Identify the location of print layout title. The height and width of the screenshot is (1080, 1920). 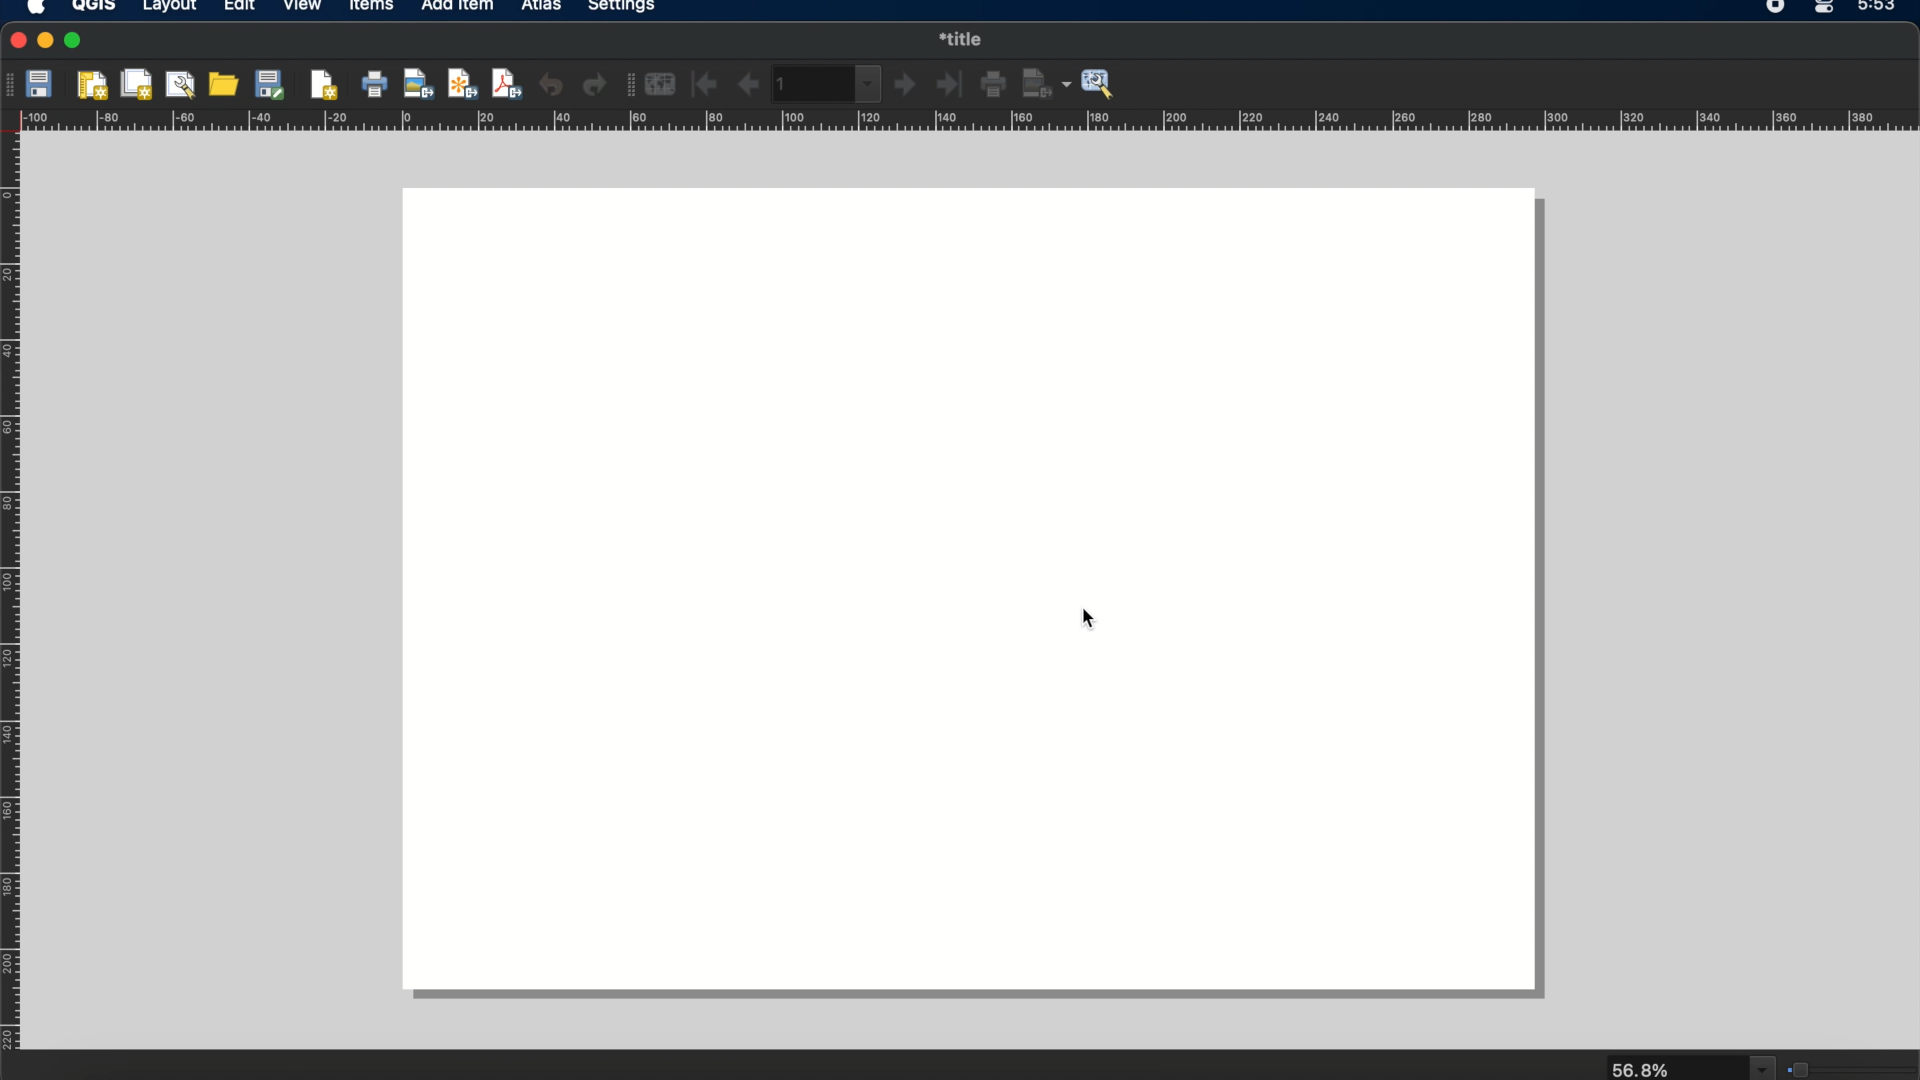
(964, 38).